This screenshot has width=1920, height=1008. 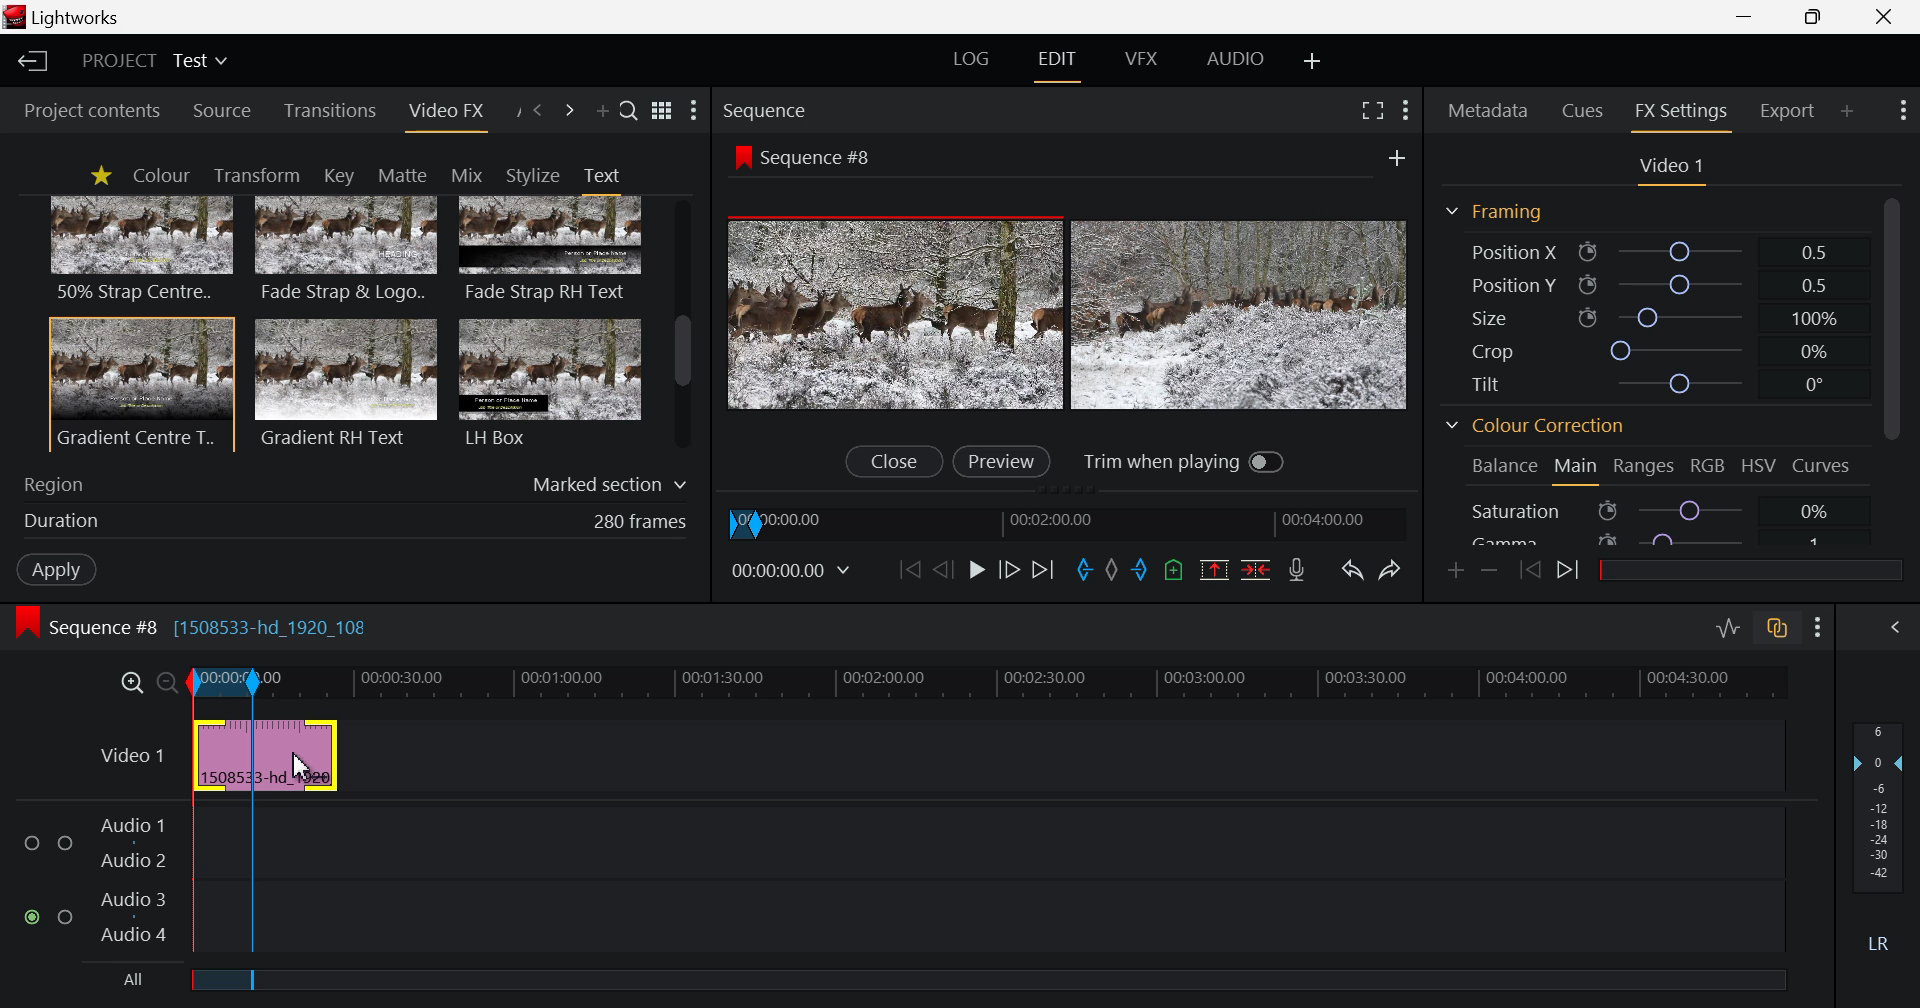 What do you see at coordinates (1748, 17) in the screenshot?
I see `Restore Down` at bounding box center [1748, 17].